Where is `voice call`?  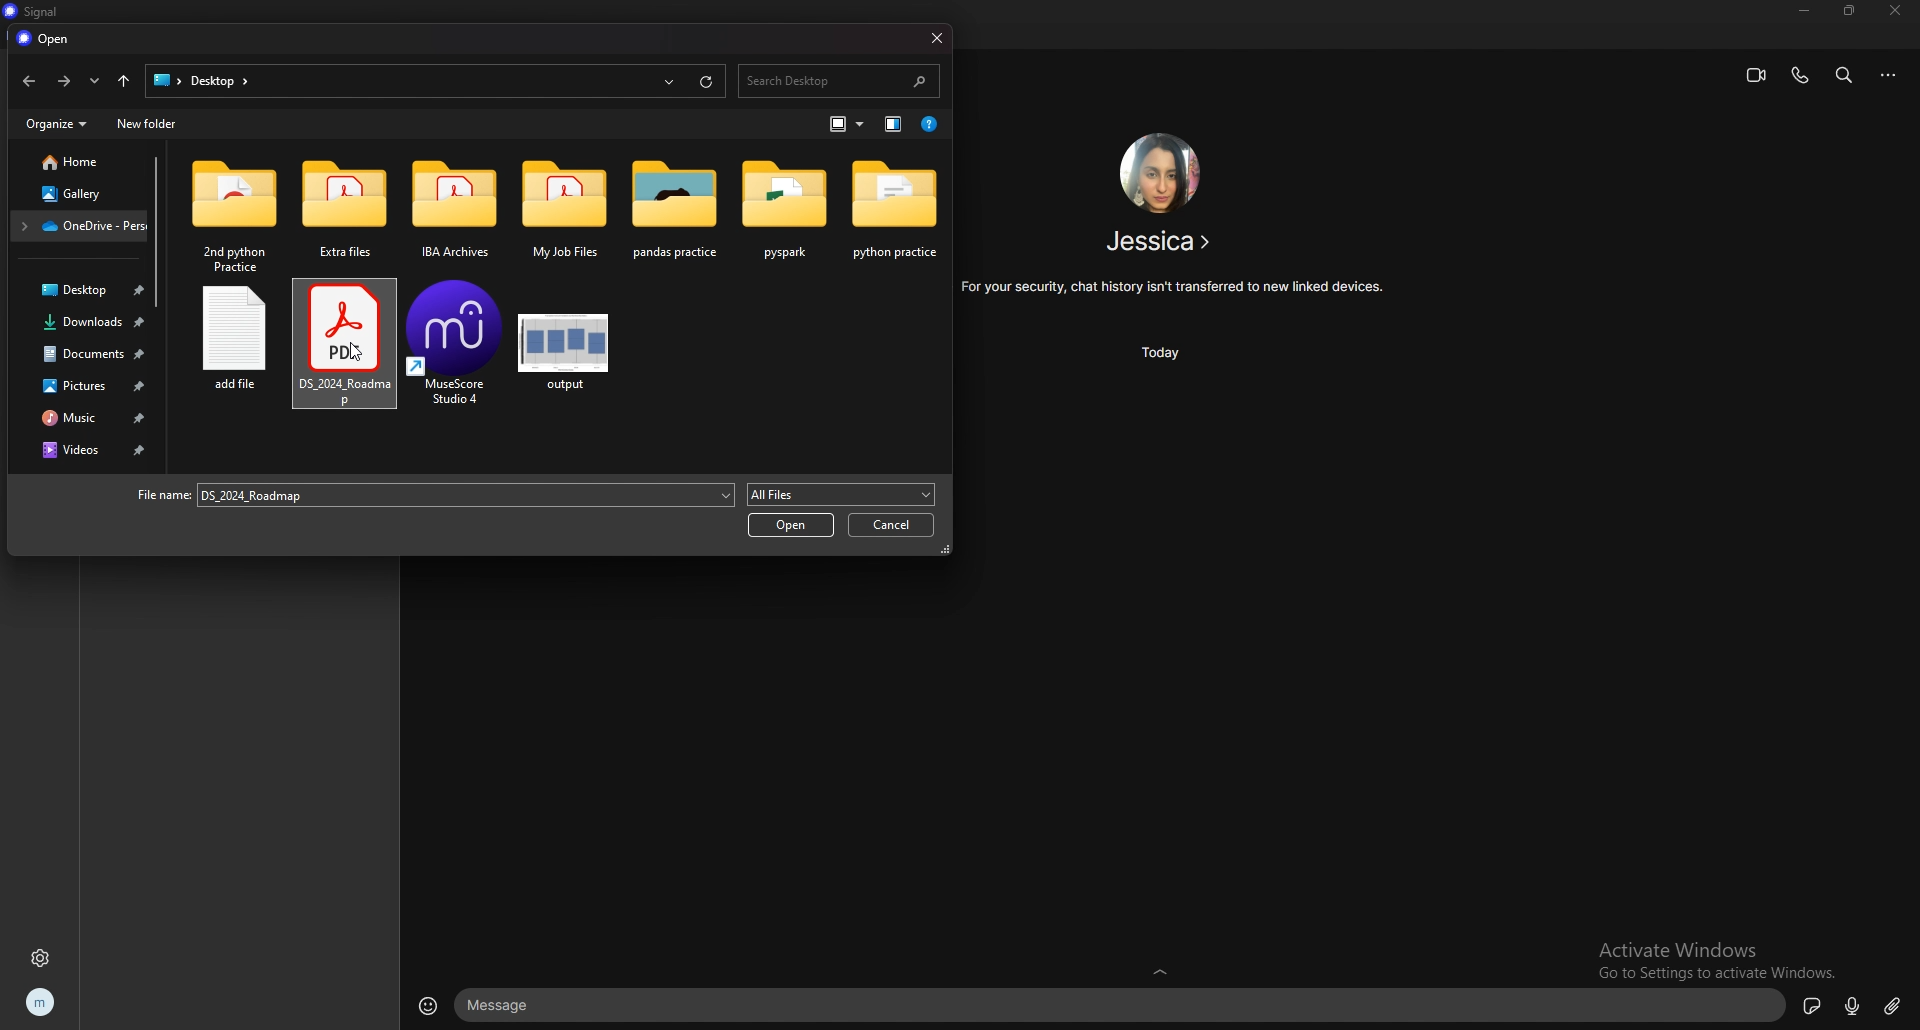
voice call is located at coordinates (1799, 75).